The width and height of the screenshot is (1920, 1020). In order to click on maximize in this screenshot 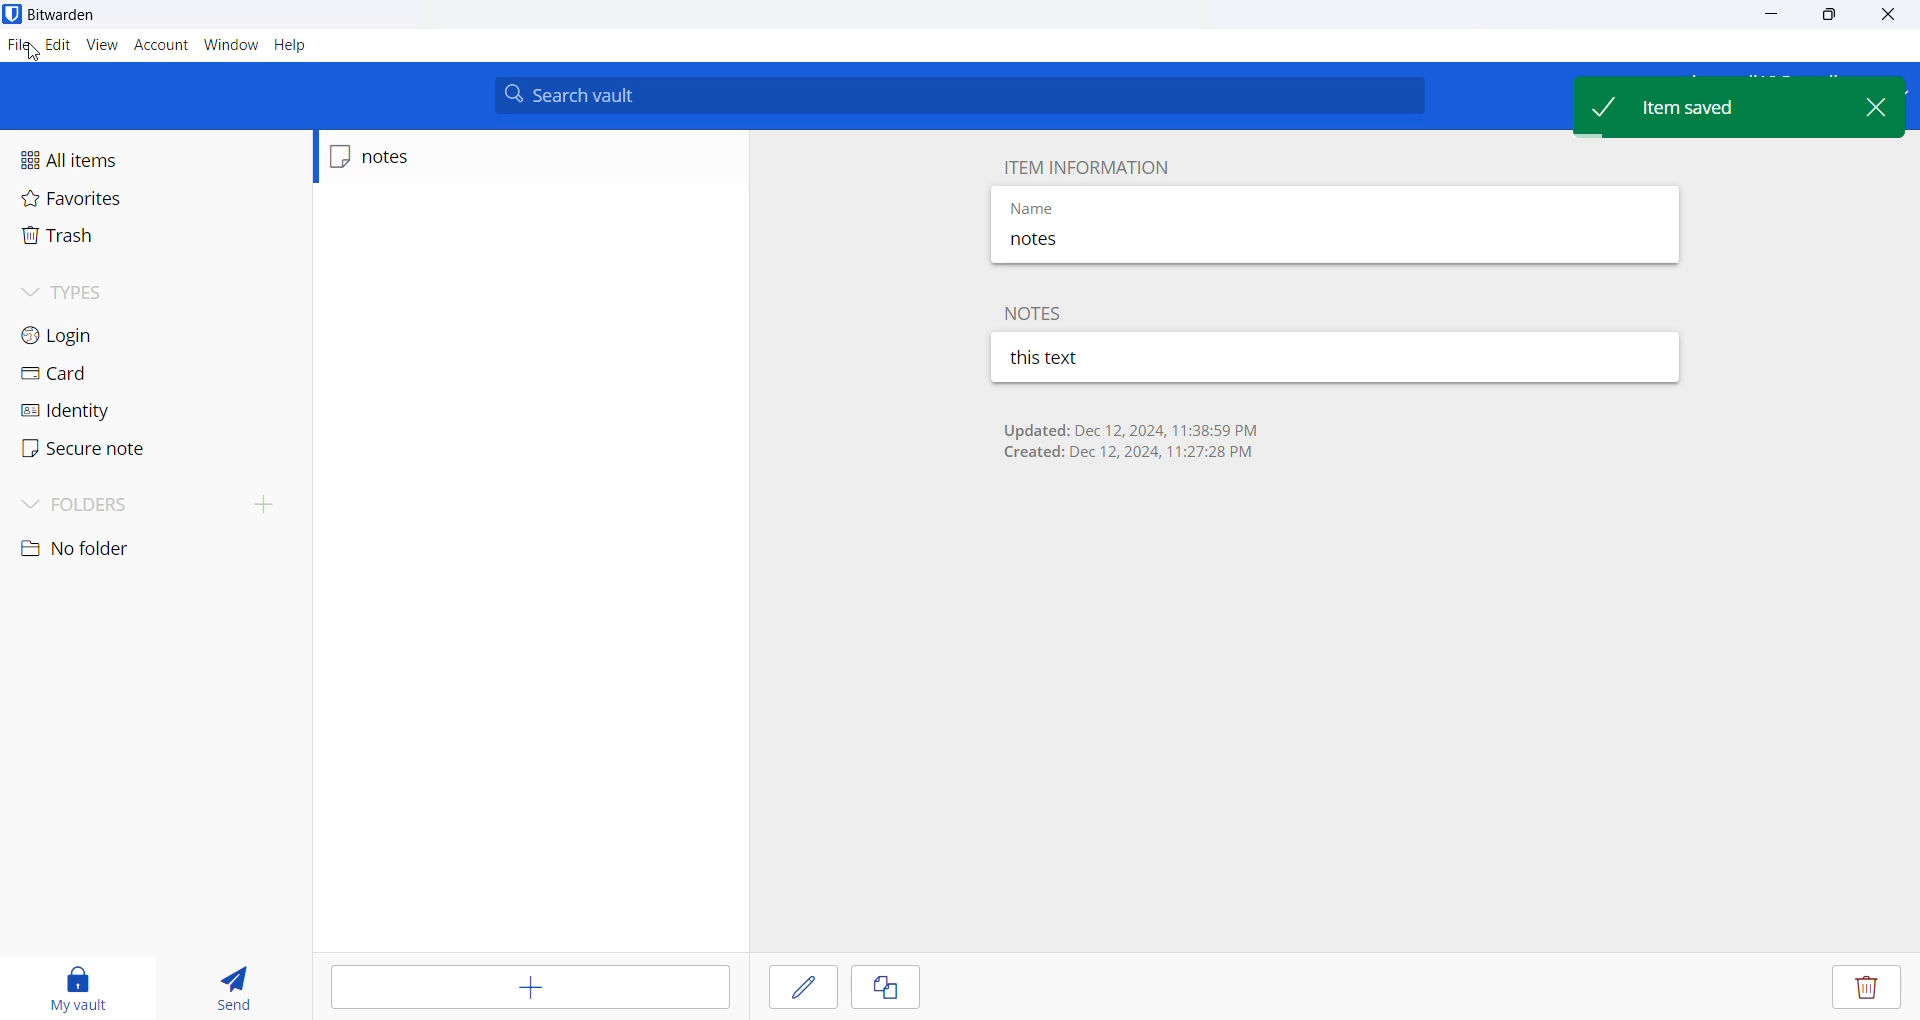, I will do `click(1821, 15)`.